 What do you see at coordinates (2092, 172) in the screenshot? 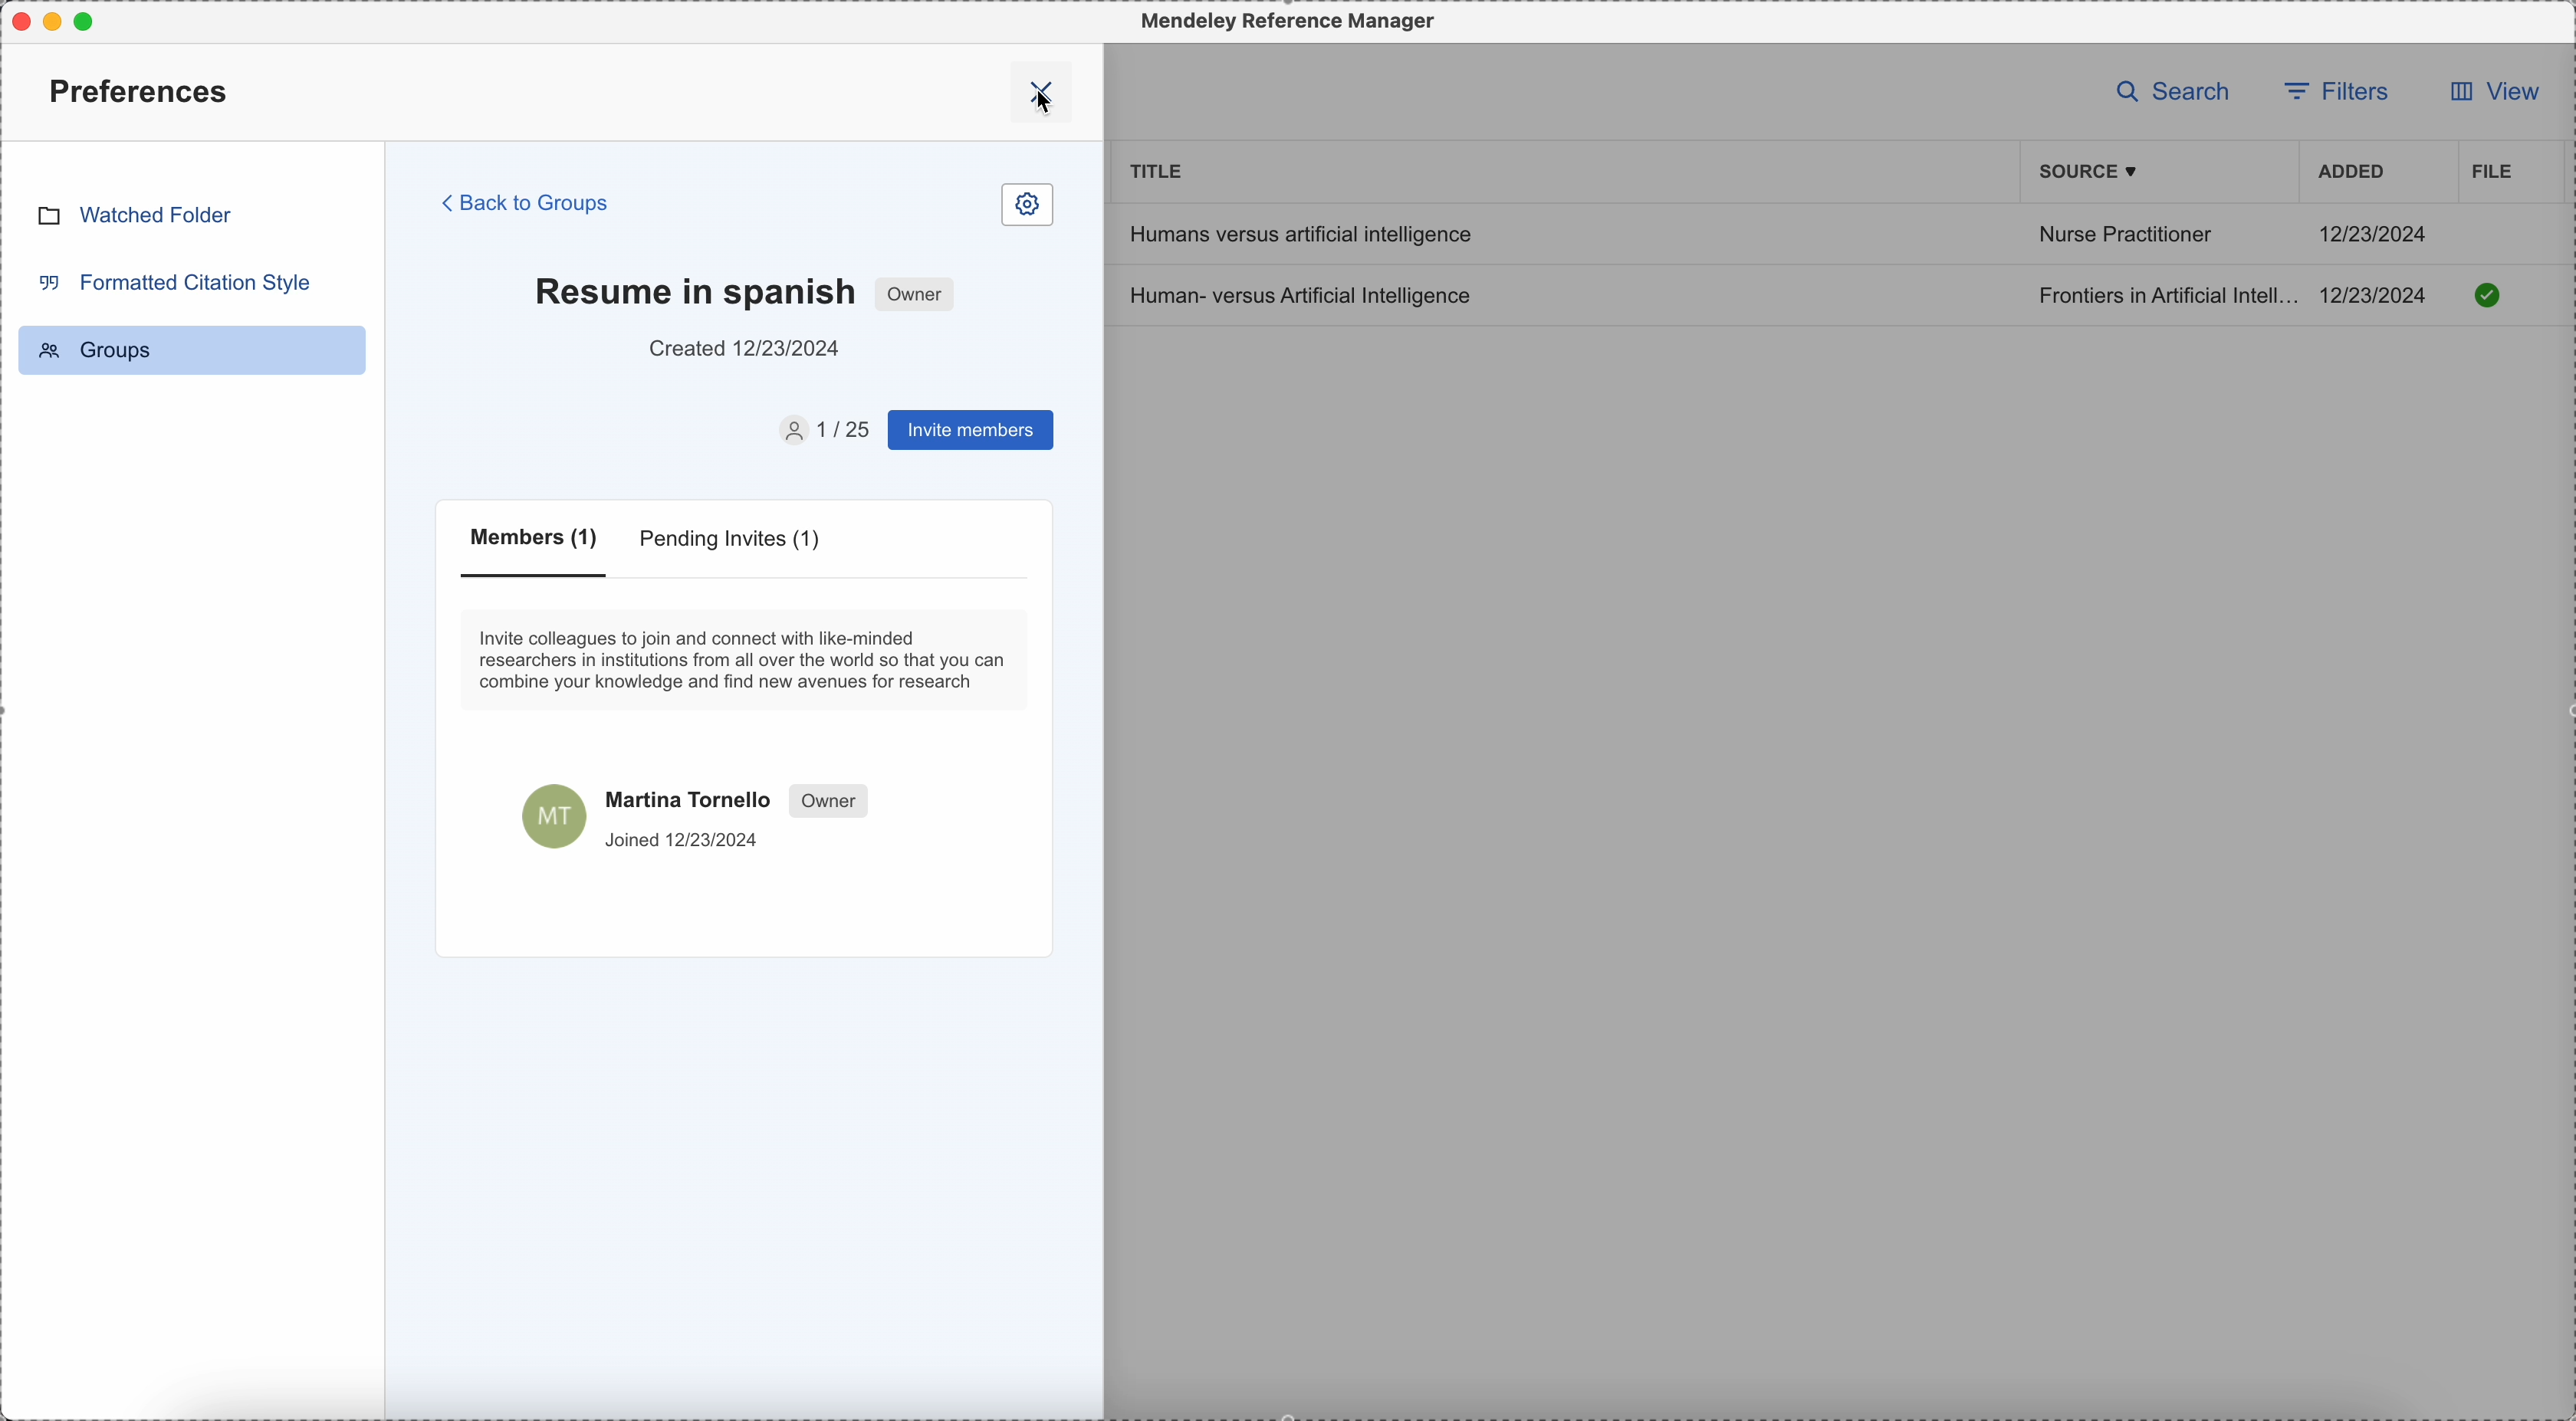
I see `source` at bounding box center [2092, 172].